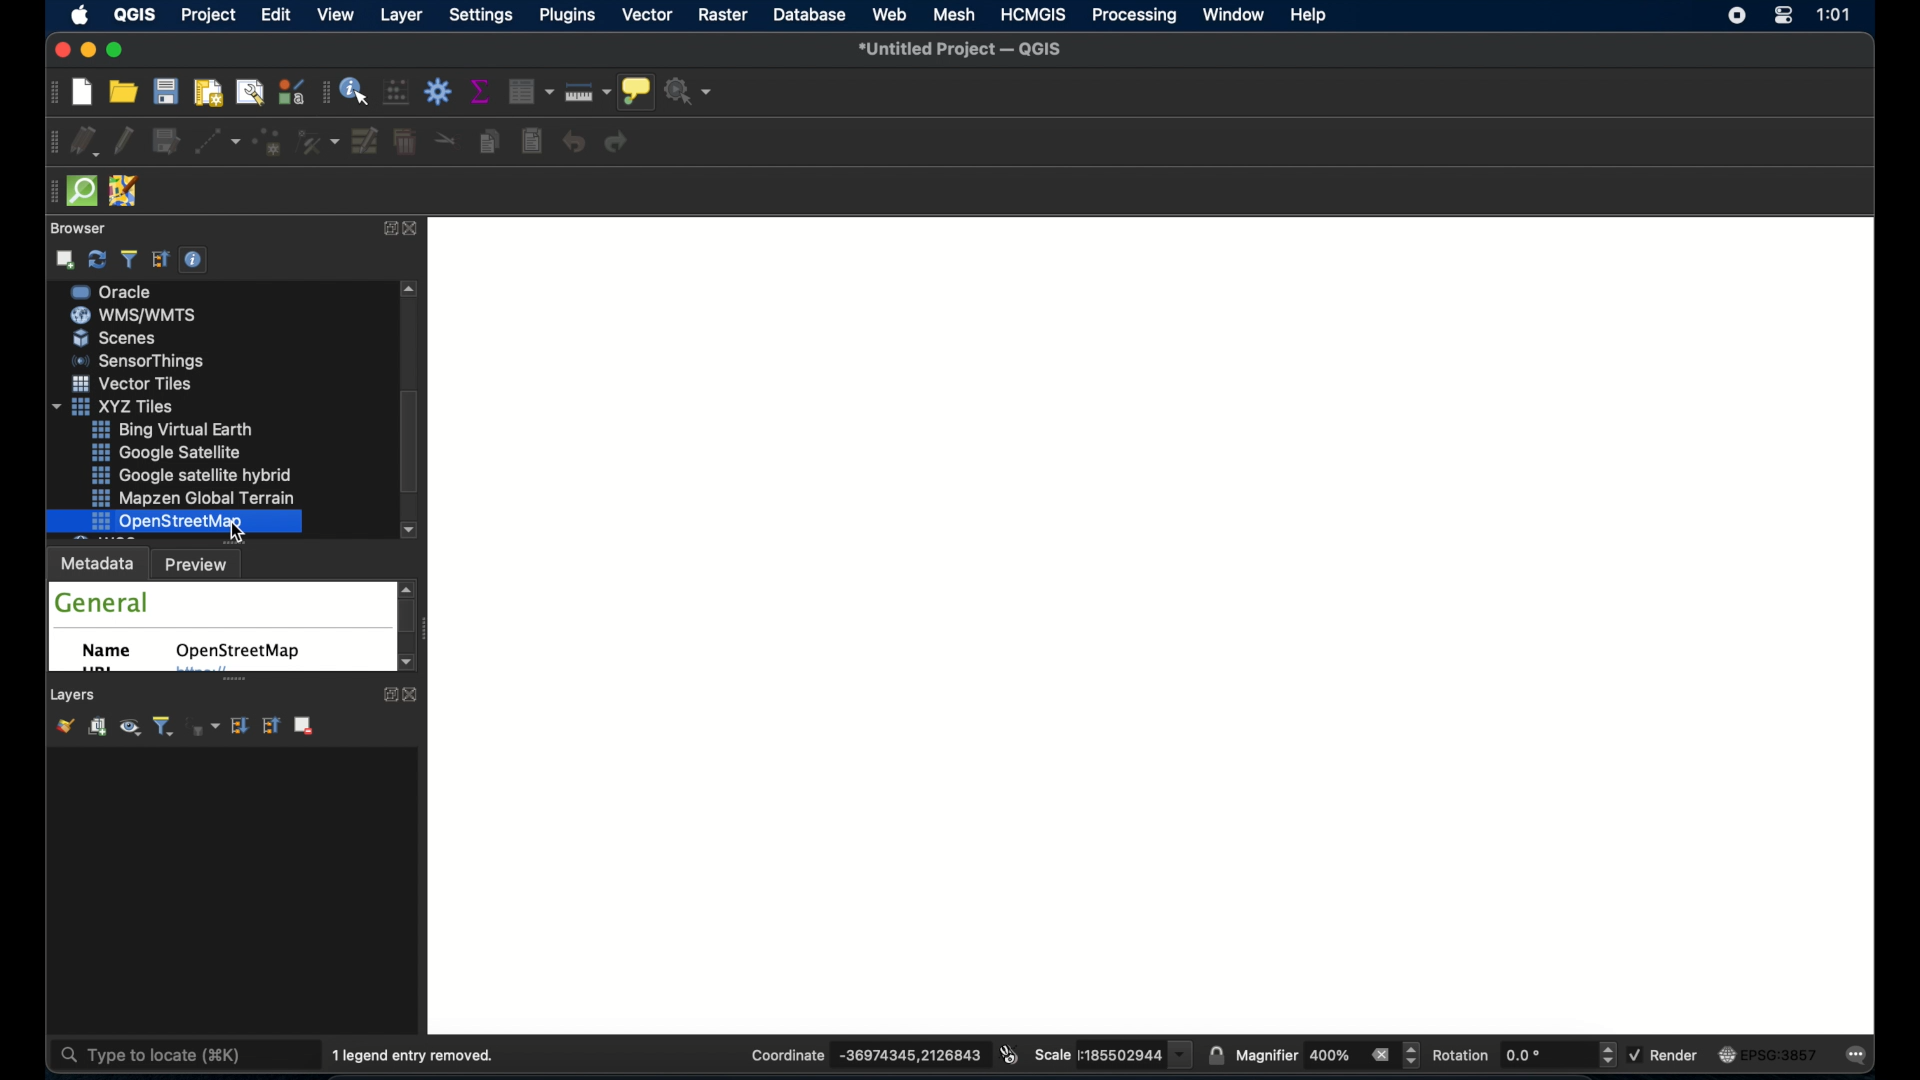 The height and width of the screenshot is (1080, 1920). What do you see at coordinates (80, 93) in the screenshot?
I see `new project` at bounding box center [80, 93].